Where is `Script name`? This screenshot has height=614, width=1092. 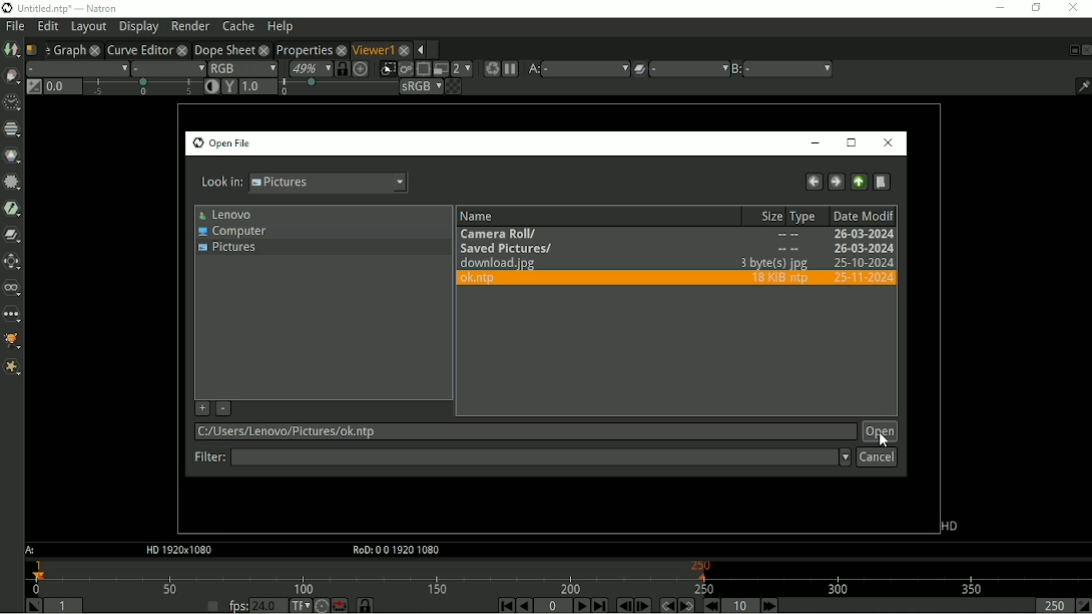
Script name is located at coordinates (34, 49).